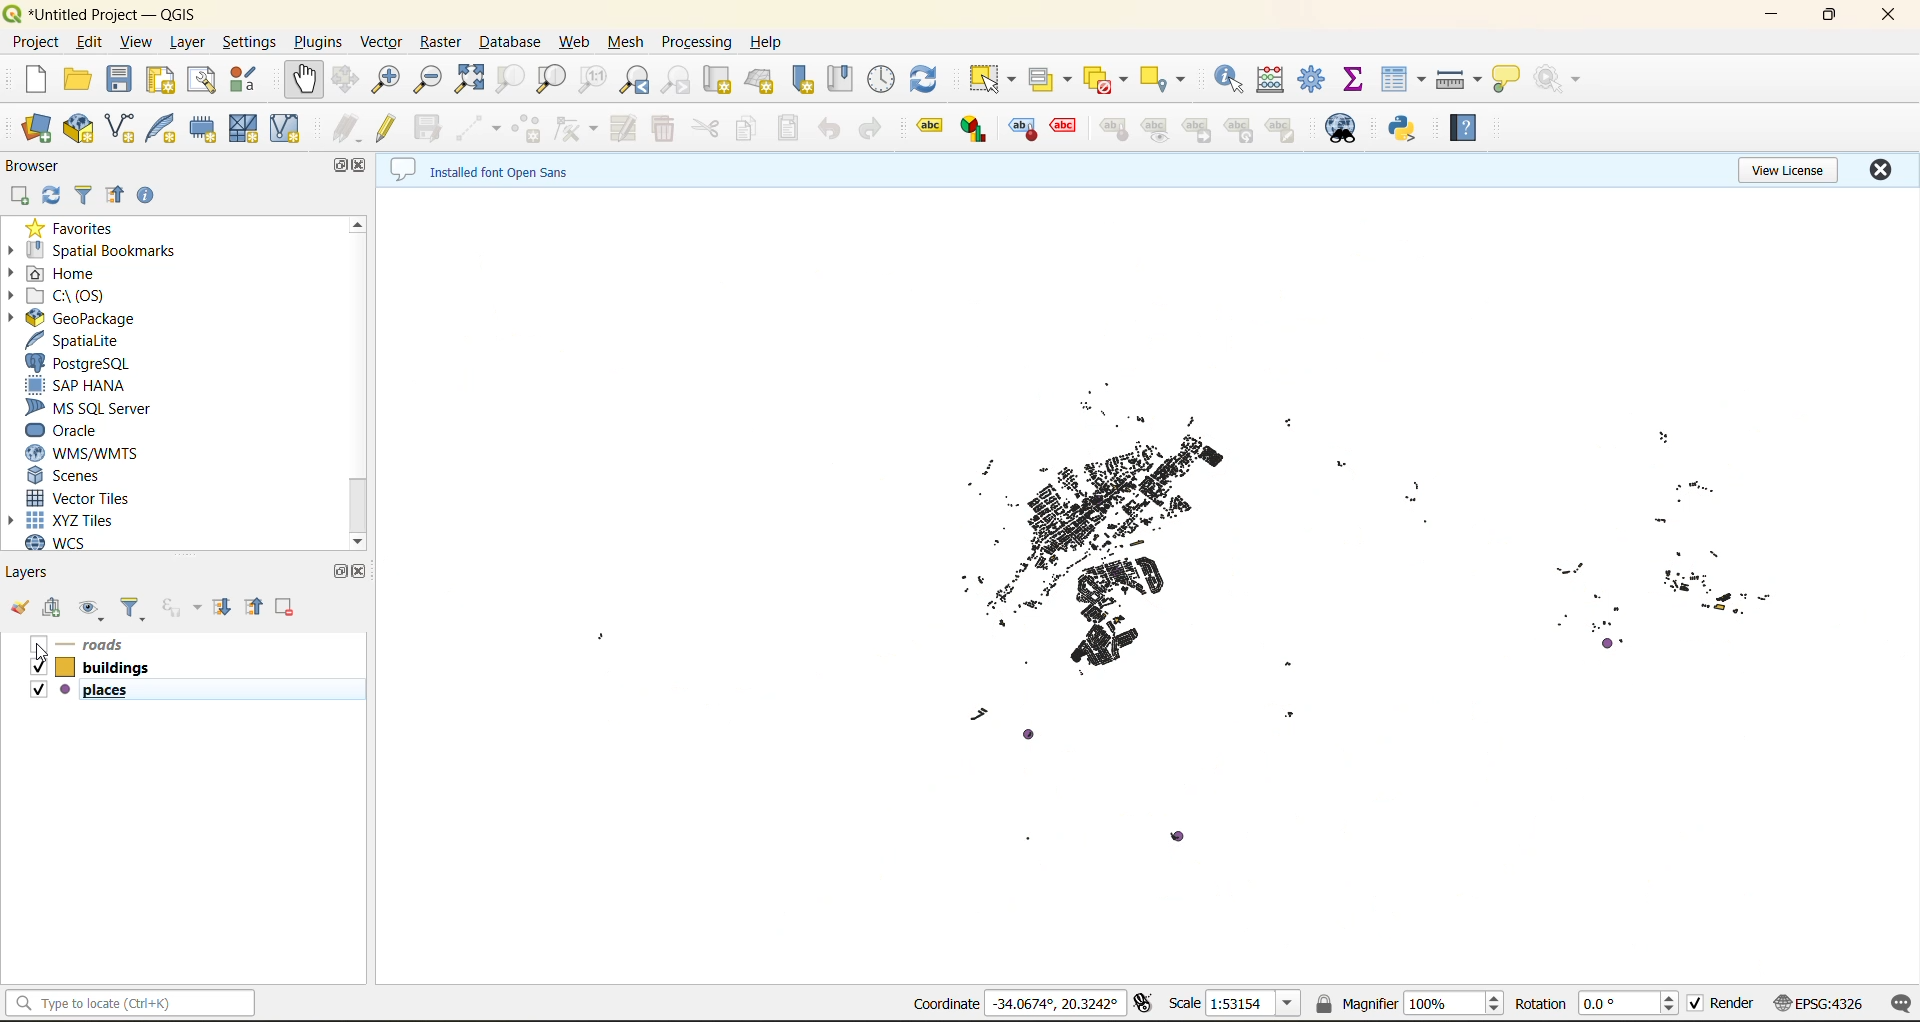 The width and height of the screenshot is (1920, 1022). What do you see at coordinates (1276, 80) in the screenshot?
I see `open calculator` at bounding box center [1276, 80].